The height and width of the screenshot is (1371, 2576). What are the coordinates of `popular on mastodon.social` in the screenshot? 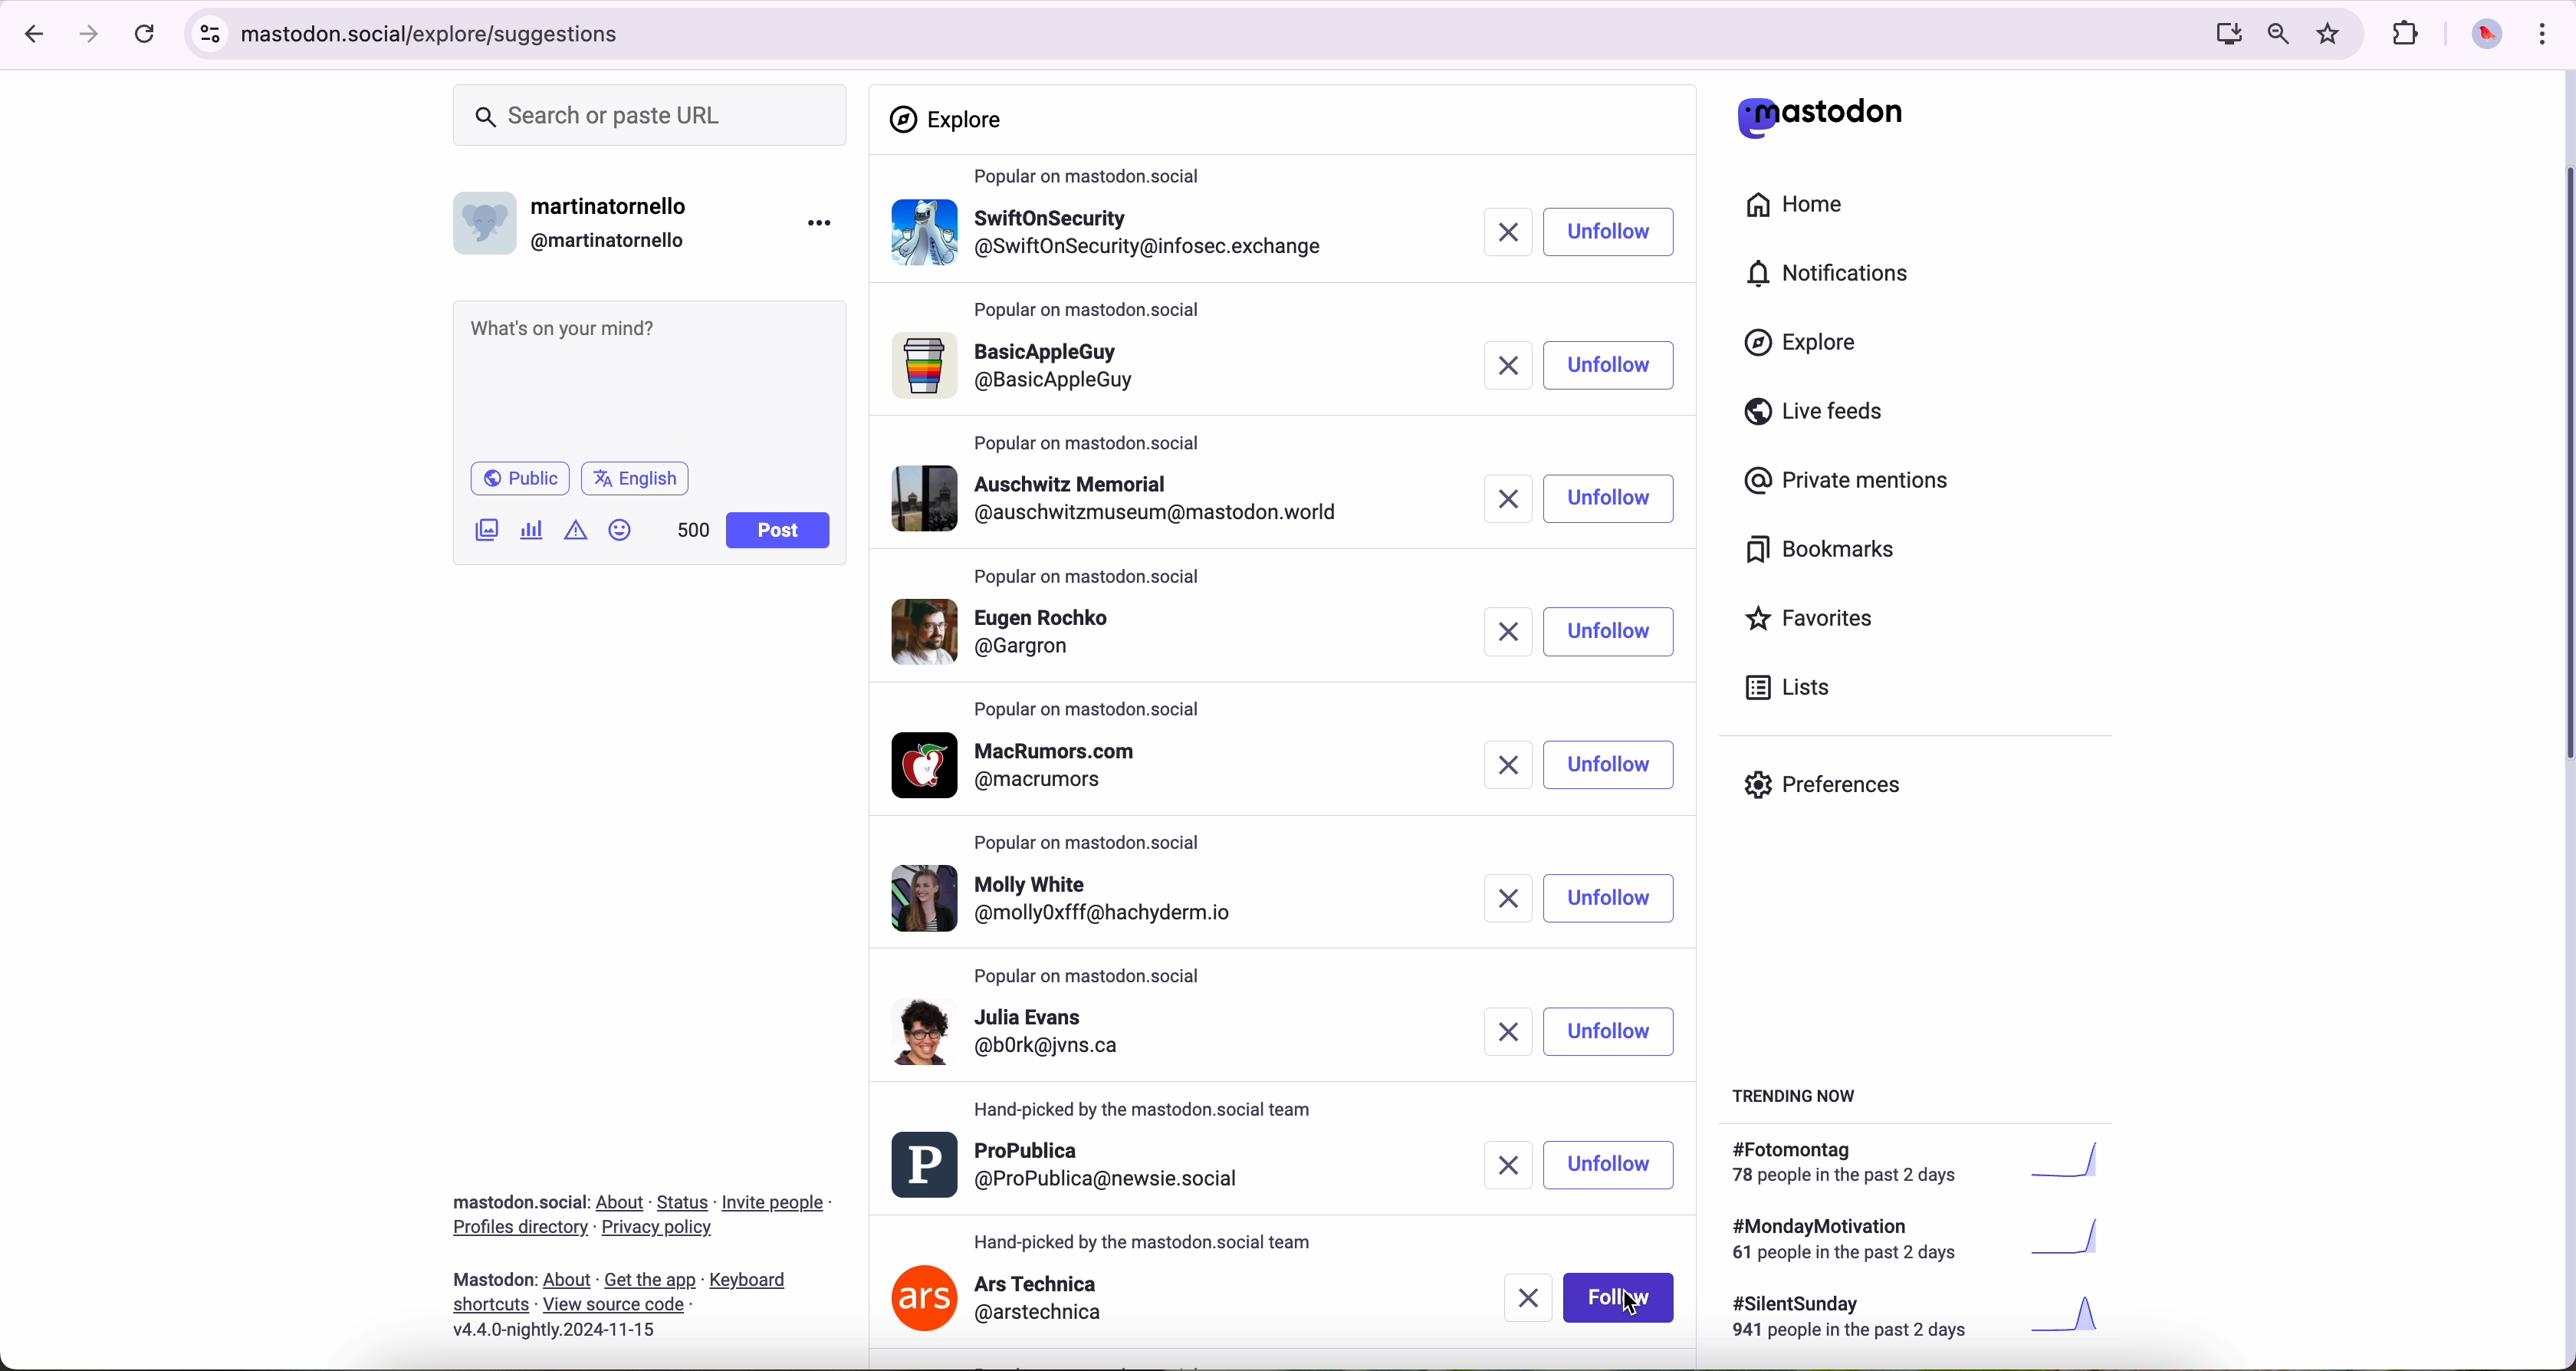 It's located at (1098, 977).